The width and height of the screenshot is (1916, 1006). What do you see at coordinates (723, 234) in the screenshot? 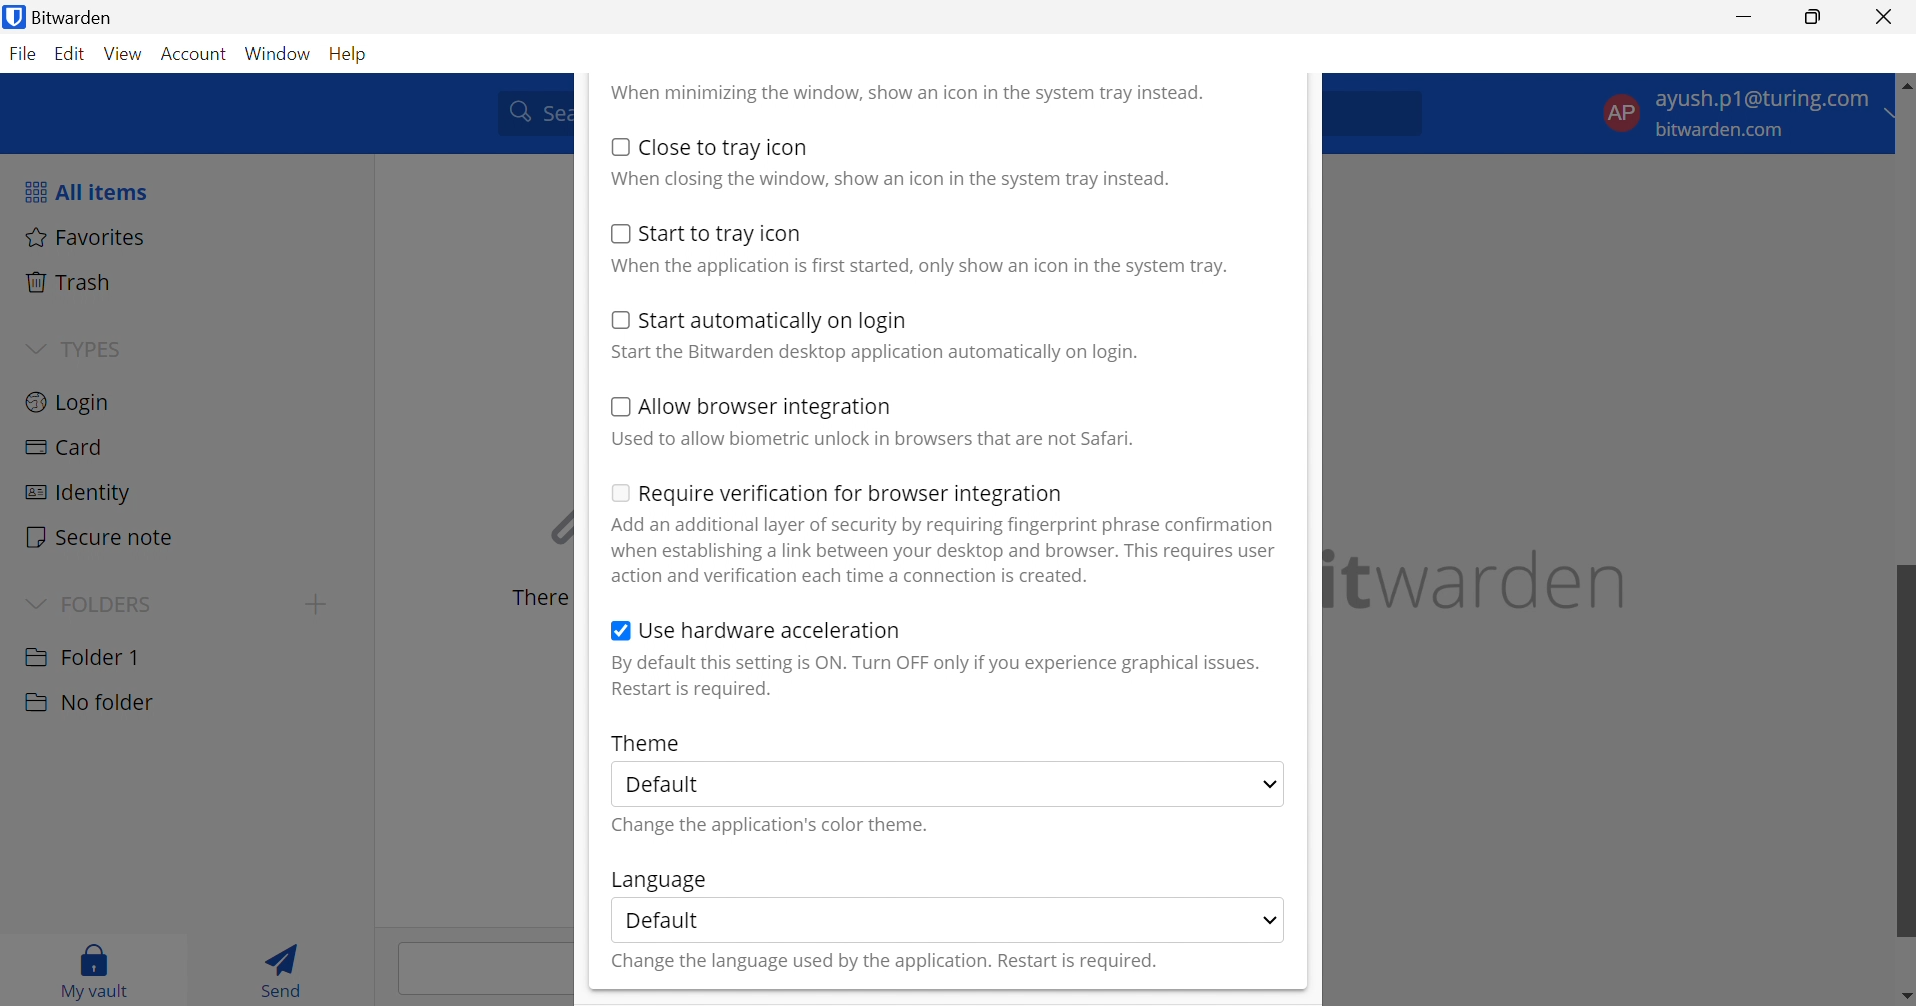
I see `Start to tray icon` at bounding box center [723, 234].